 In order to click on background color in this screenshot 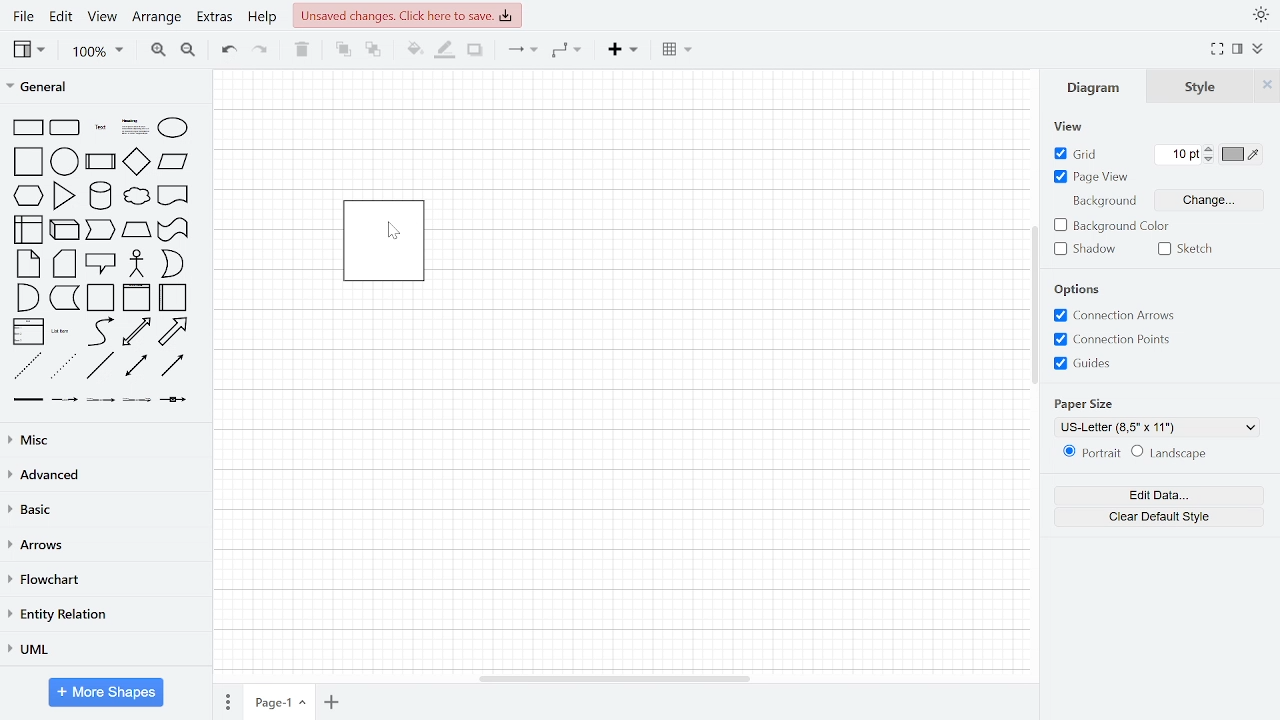, I will do `click(1114, 226)`.